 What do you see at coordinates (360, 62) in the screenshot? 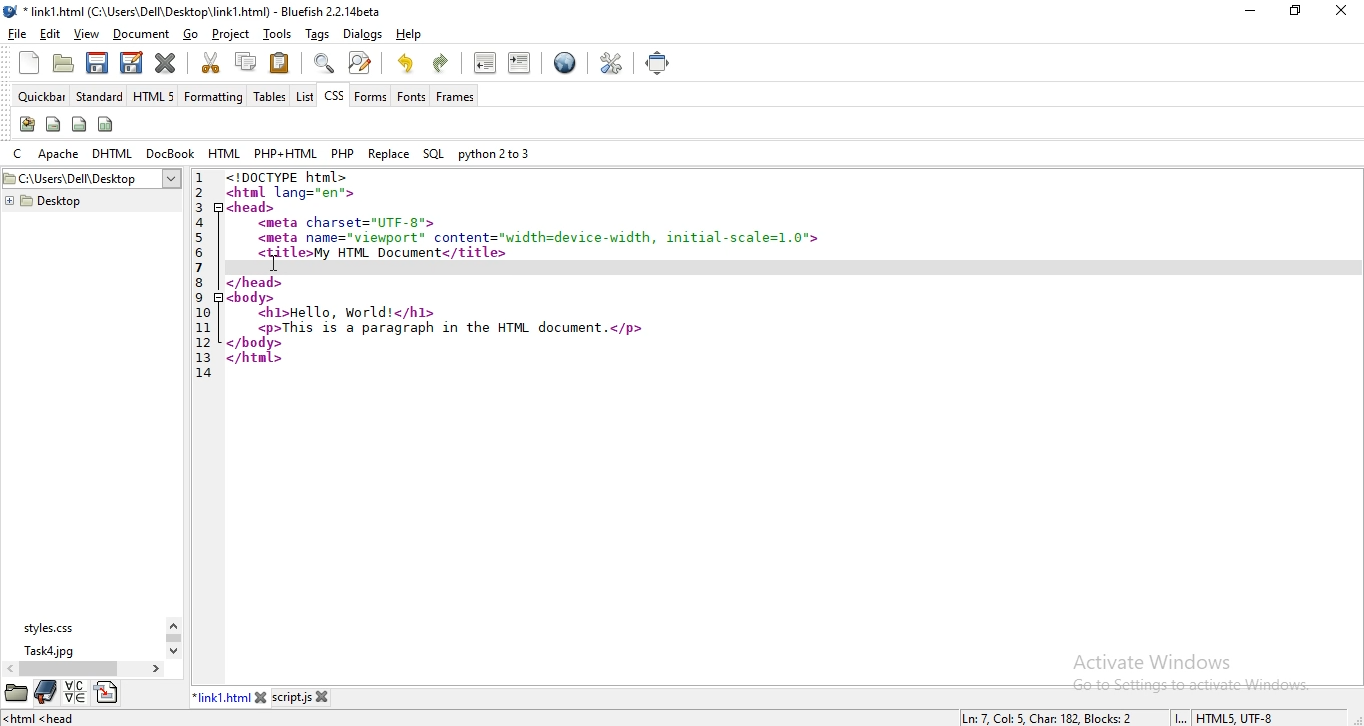
I see `advanced find and replace` at bounding box center [360, 62].